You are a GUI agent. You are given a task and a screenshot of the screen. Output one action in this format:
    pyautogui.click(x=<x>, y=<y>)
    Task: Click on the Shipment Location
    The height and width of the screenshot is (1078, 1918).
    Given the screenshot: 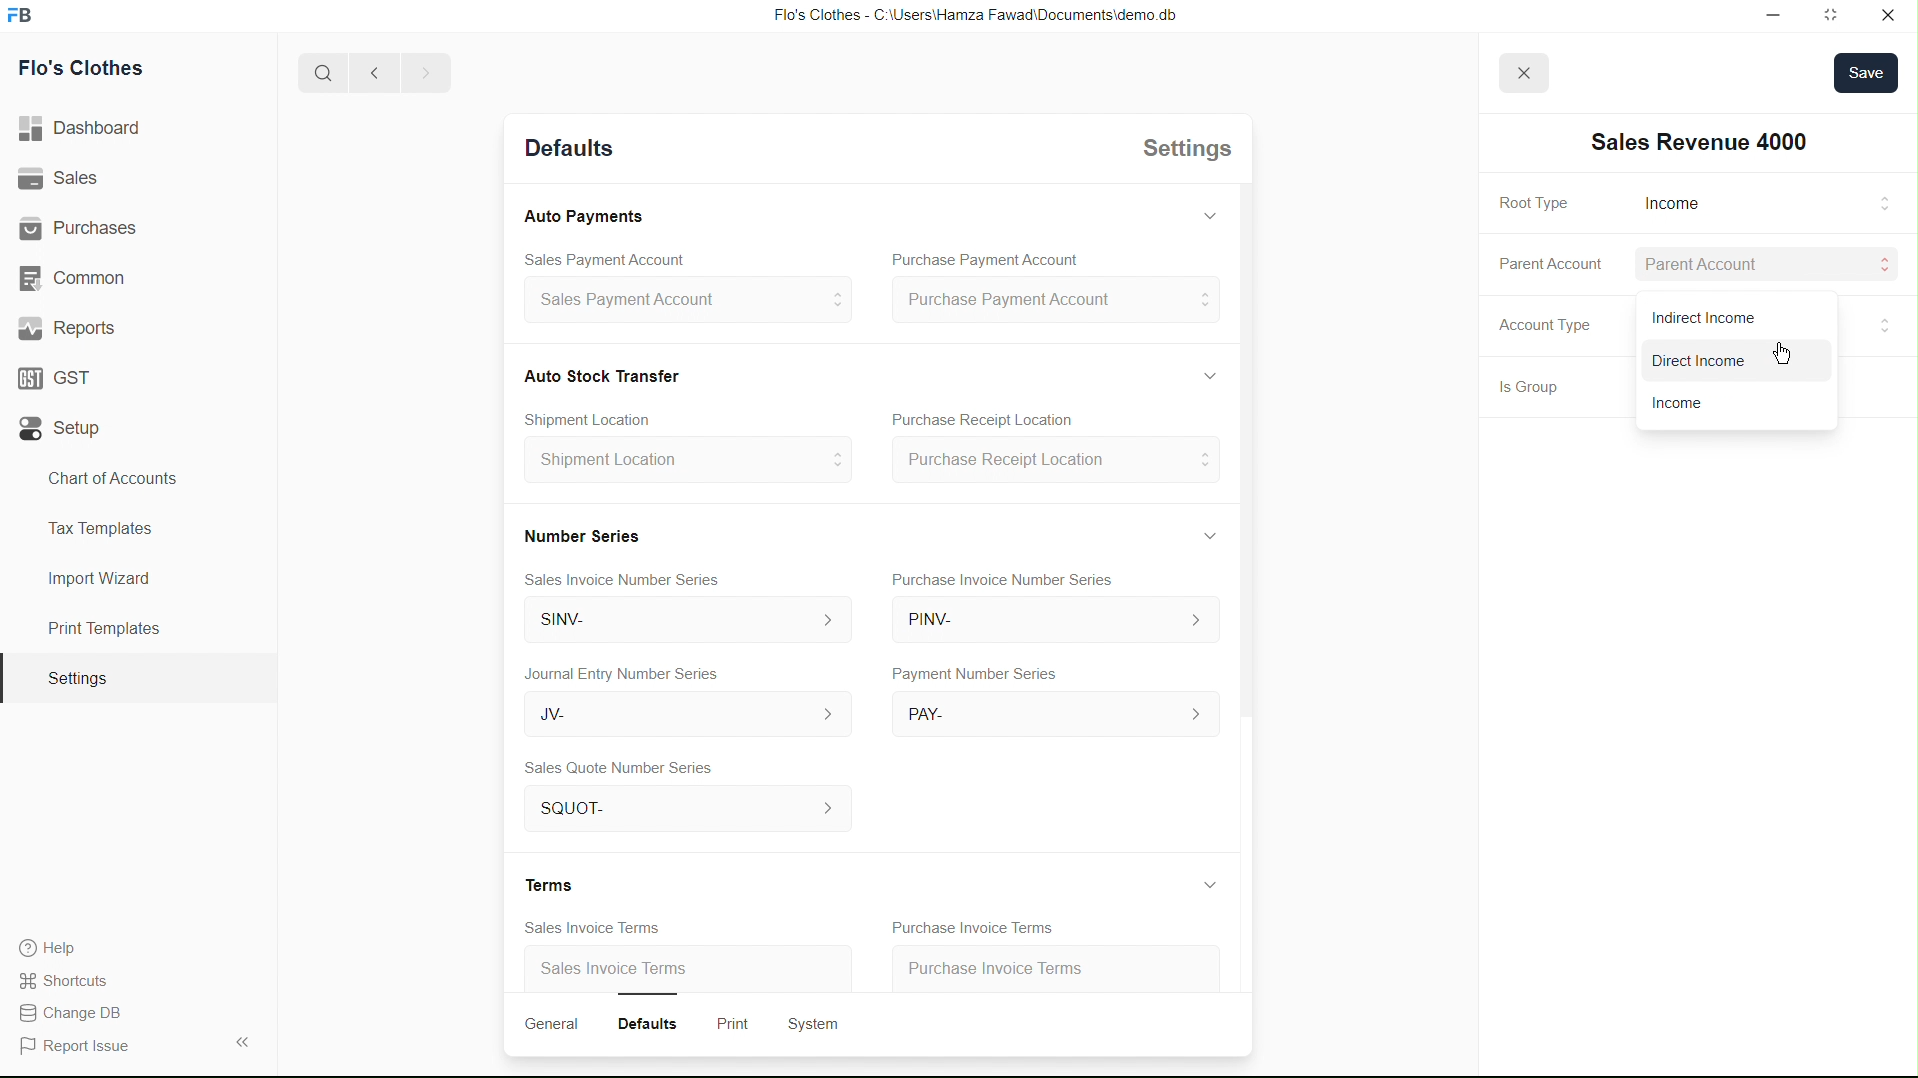 What is the action you would take?
    pyautogui.click(x=686, y=467)
    